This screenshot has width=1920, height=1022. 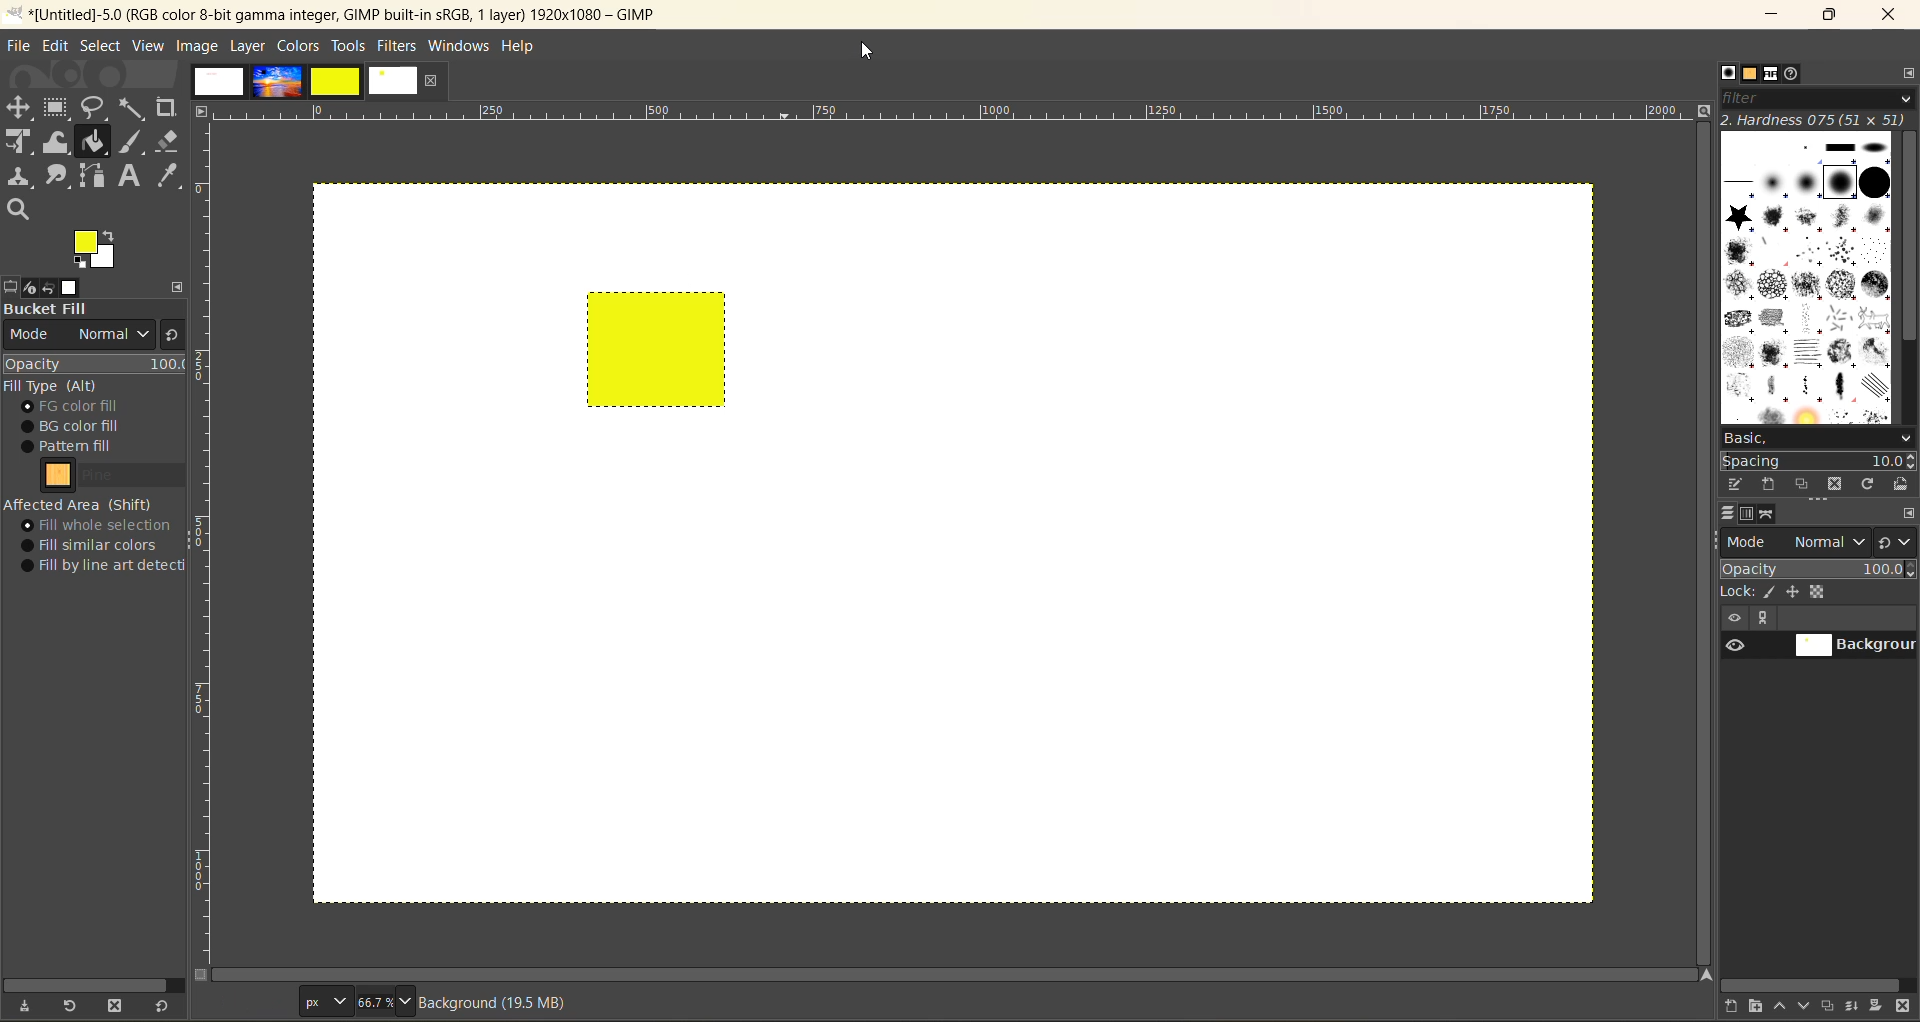 I want to click on images, so click(x=75, y=286).